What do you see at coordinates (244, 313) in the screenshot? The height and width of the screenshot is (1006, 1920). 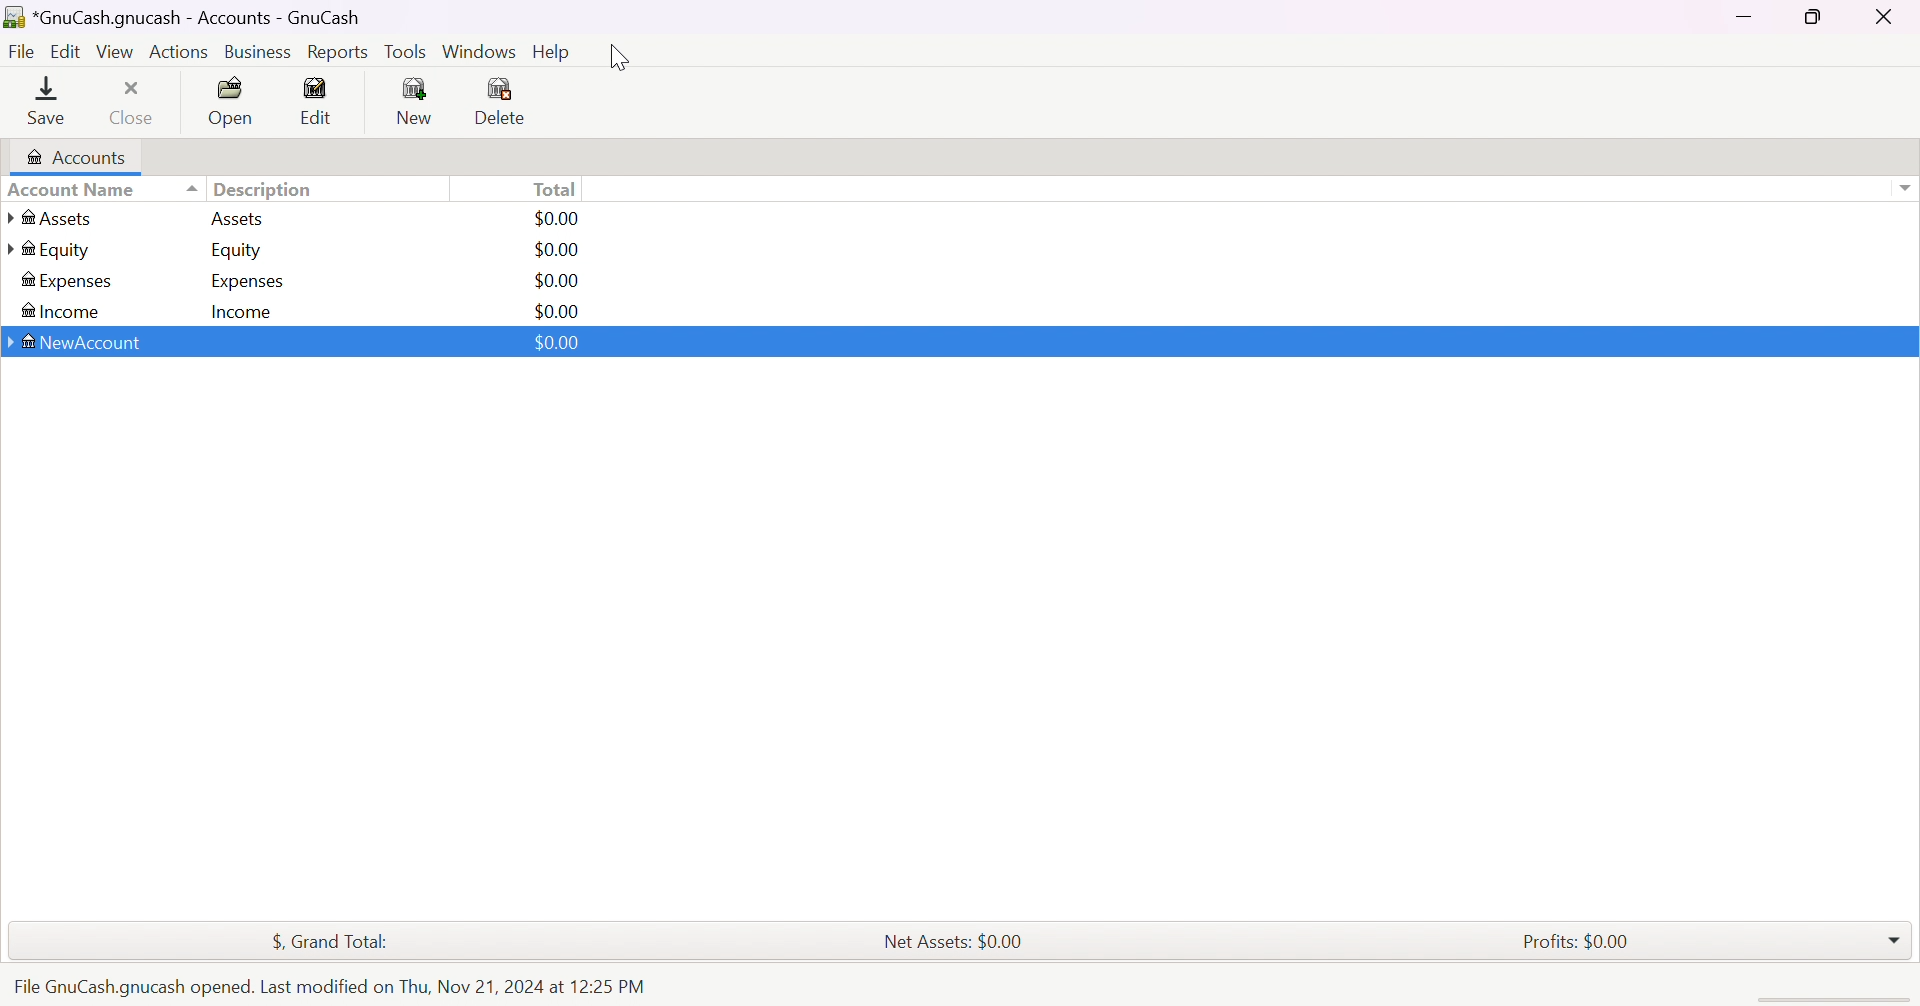 I see `Income` at bounding box center [244, 313].